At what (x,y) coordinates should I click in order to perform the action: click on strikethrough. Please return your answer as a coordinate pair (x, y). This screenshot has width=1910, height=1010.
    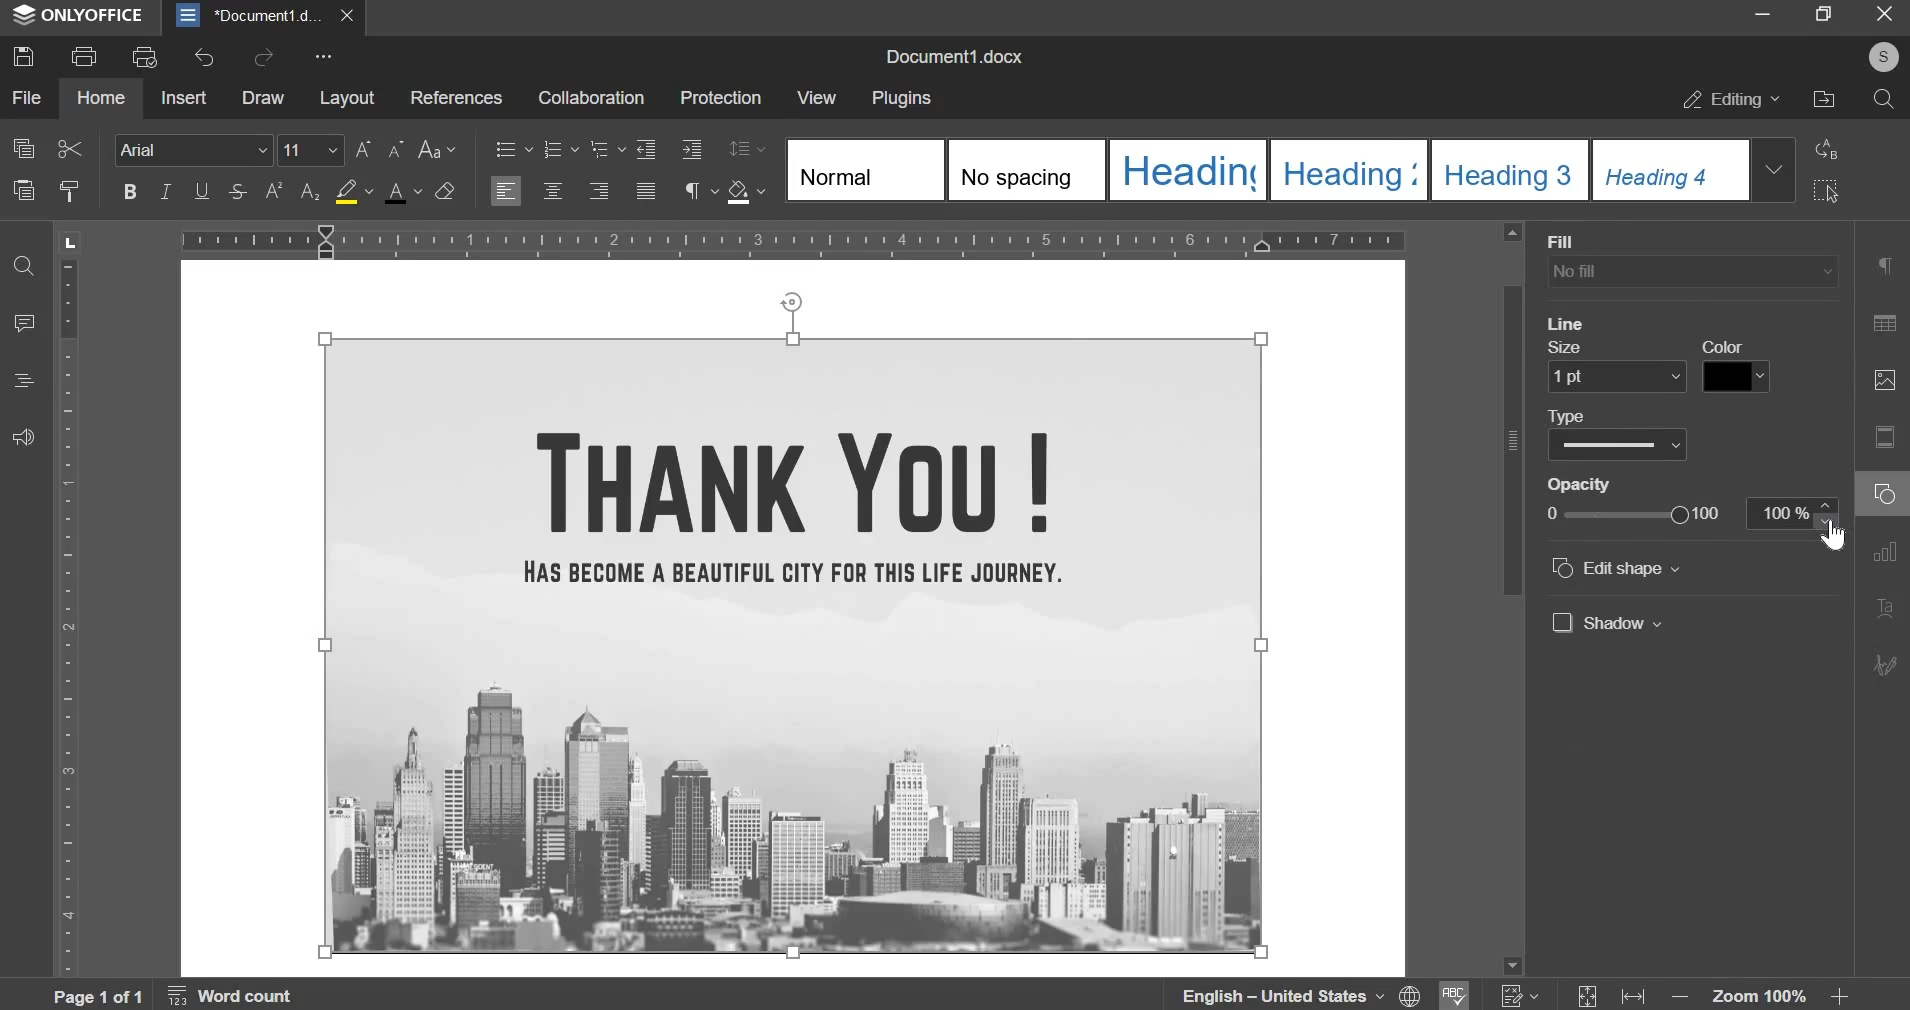
    Looking at the image, I should click on (238, 190).